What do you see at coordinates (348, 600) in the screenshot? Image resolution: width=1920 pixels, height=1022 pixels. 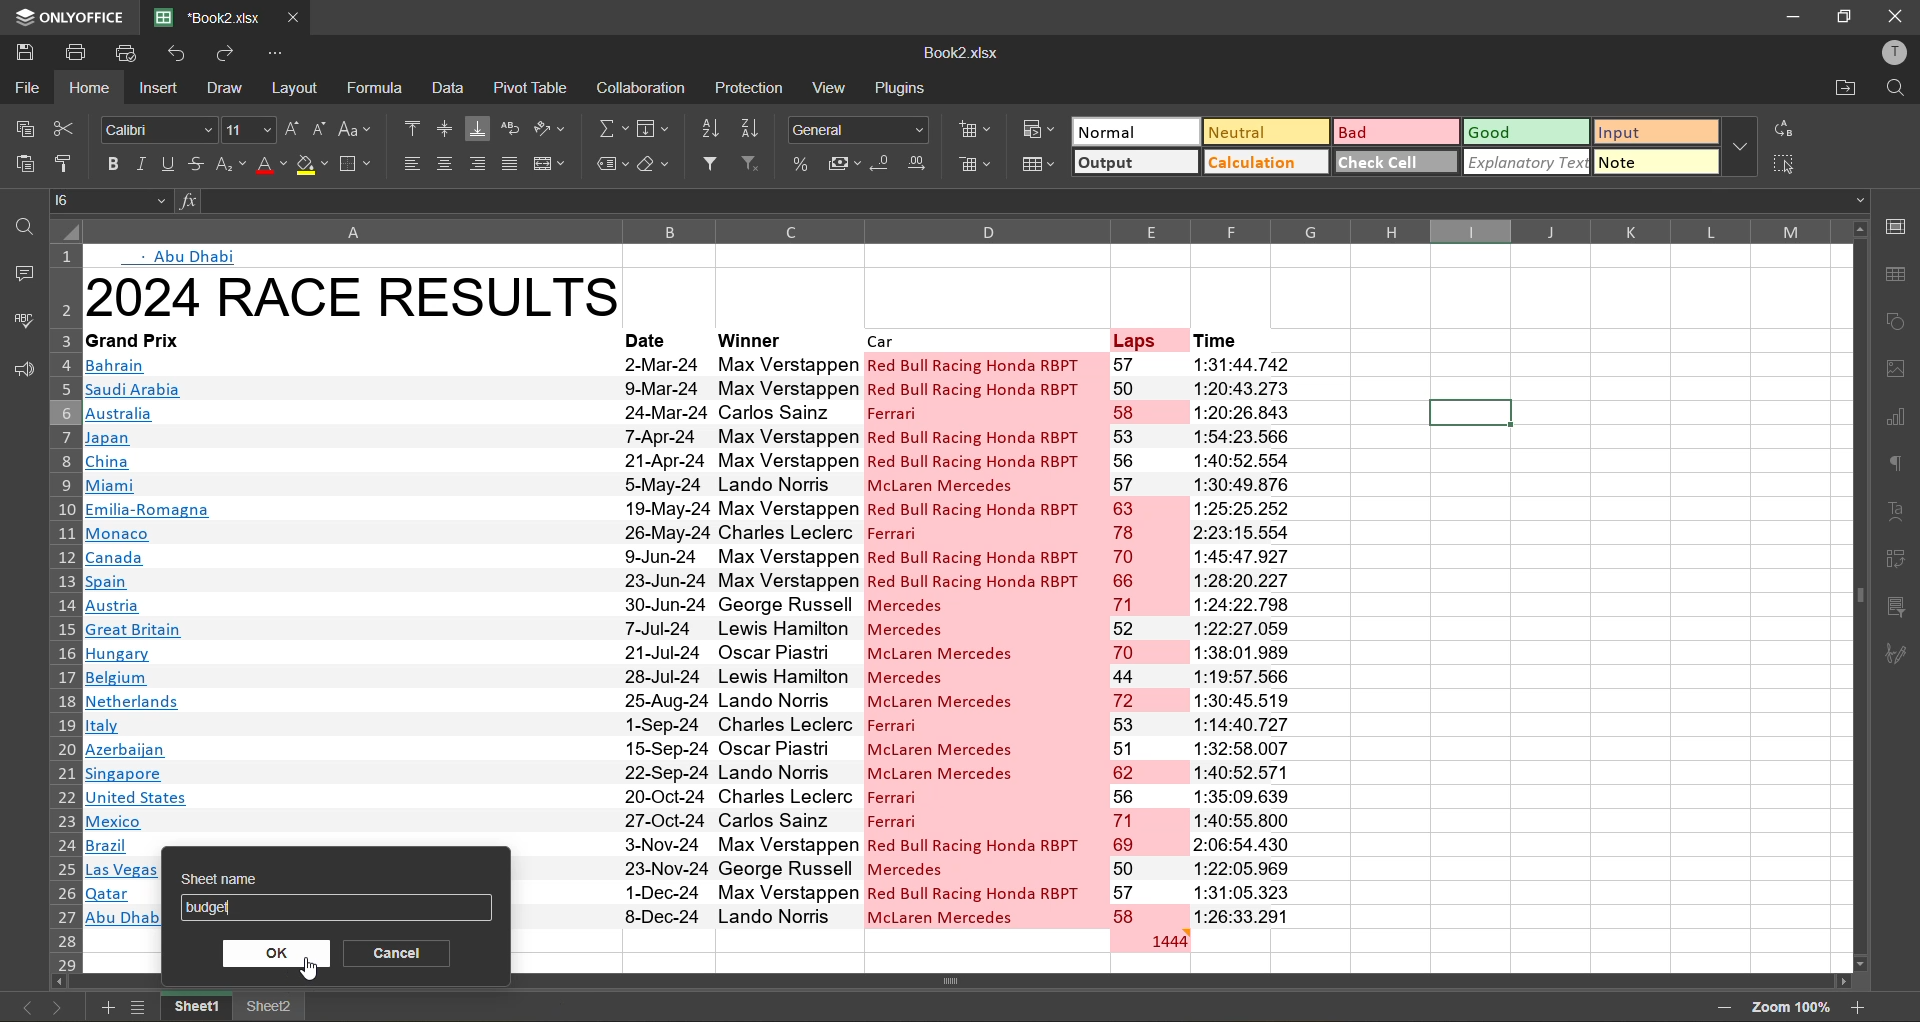 I see `country` at bounding box center [348, 600].